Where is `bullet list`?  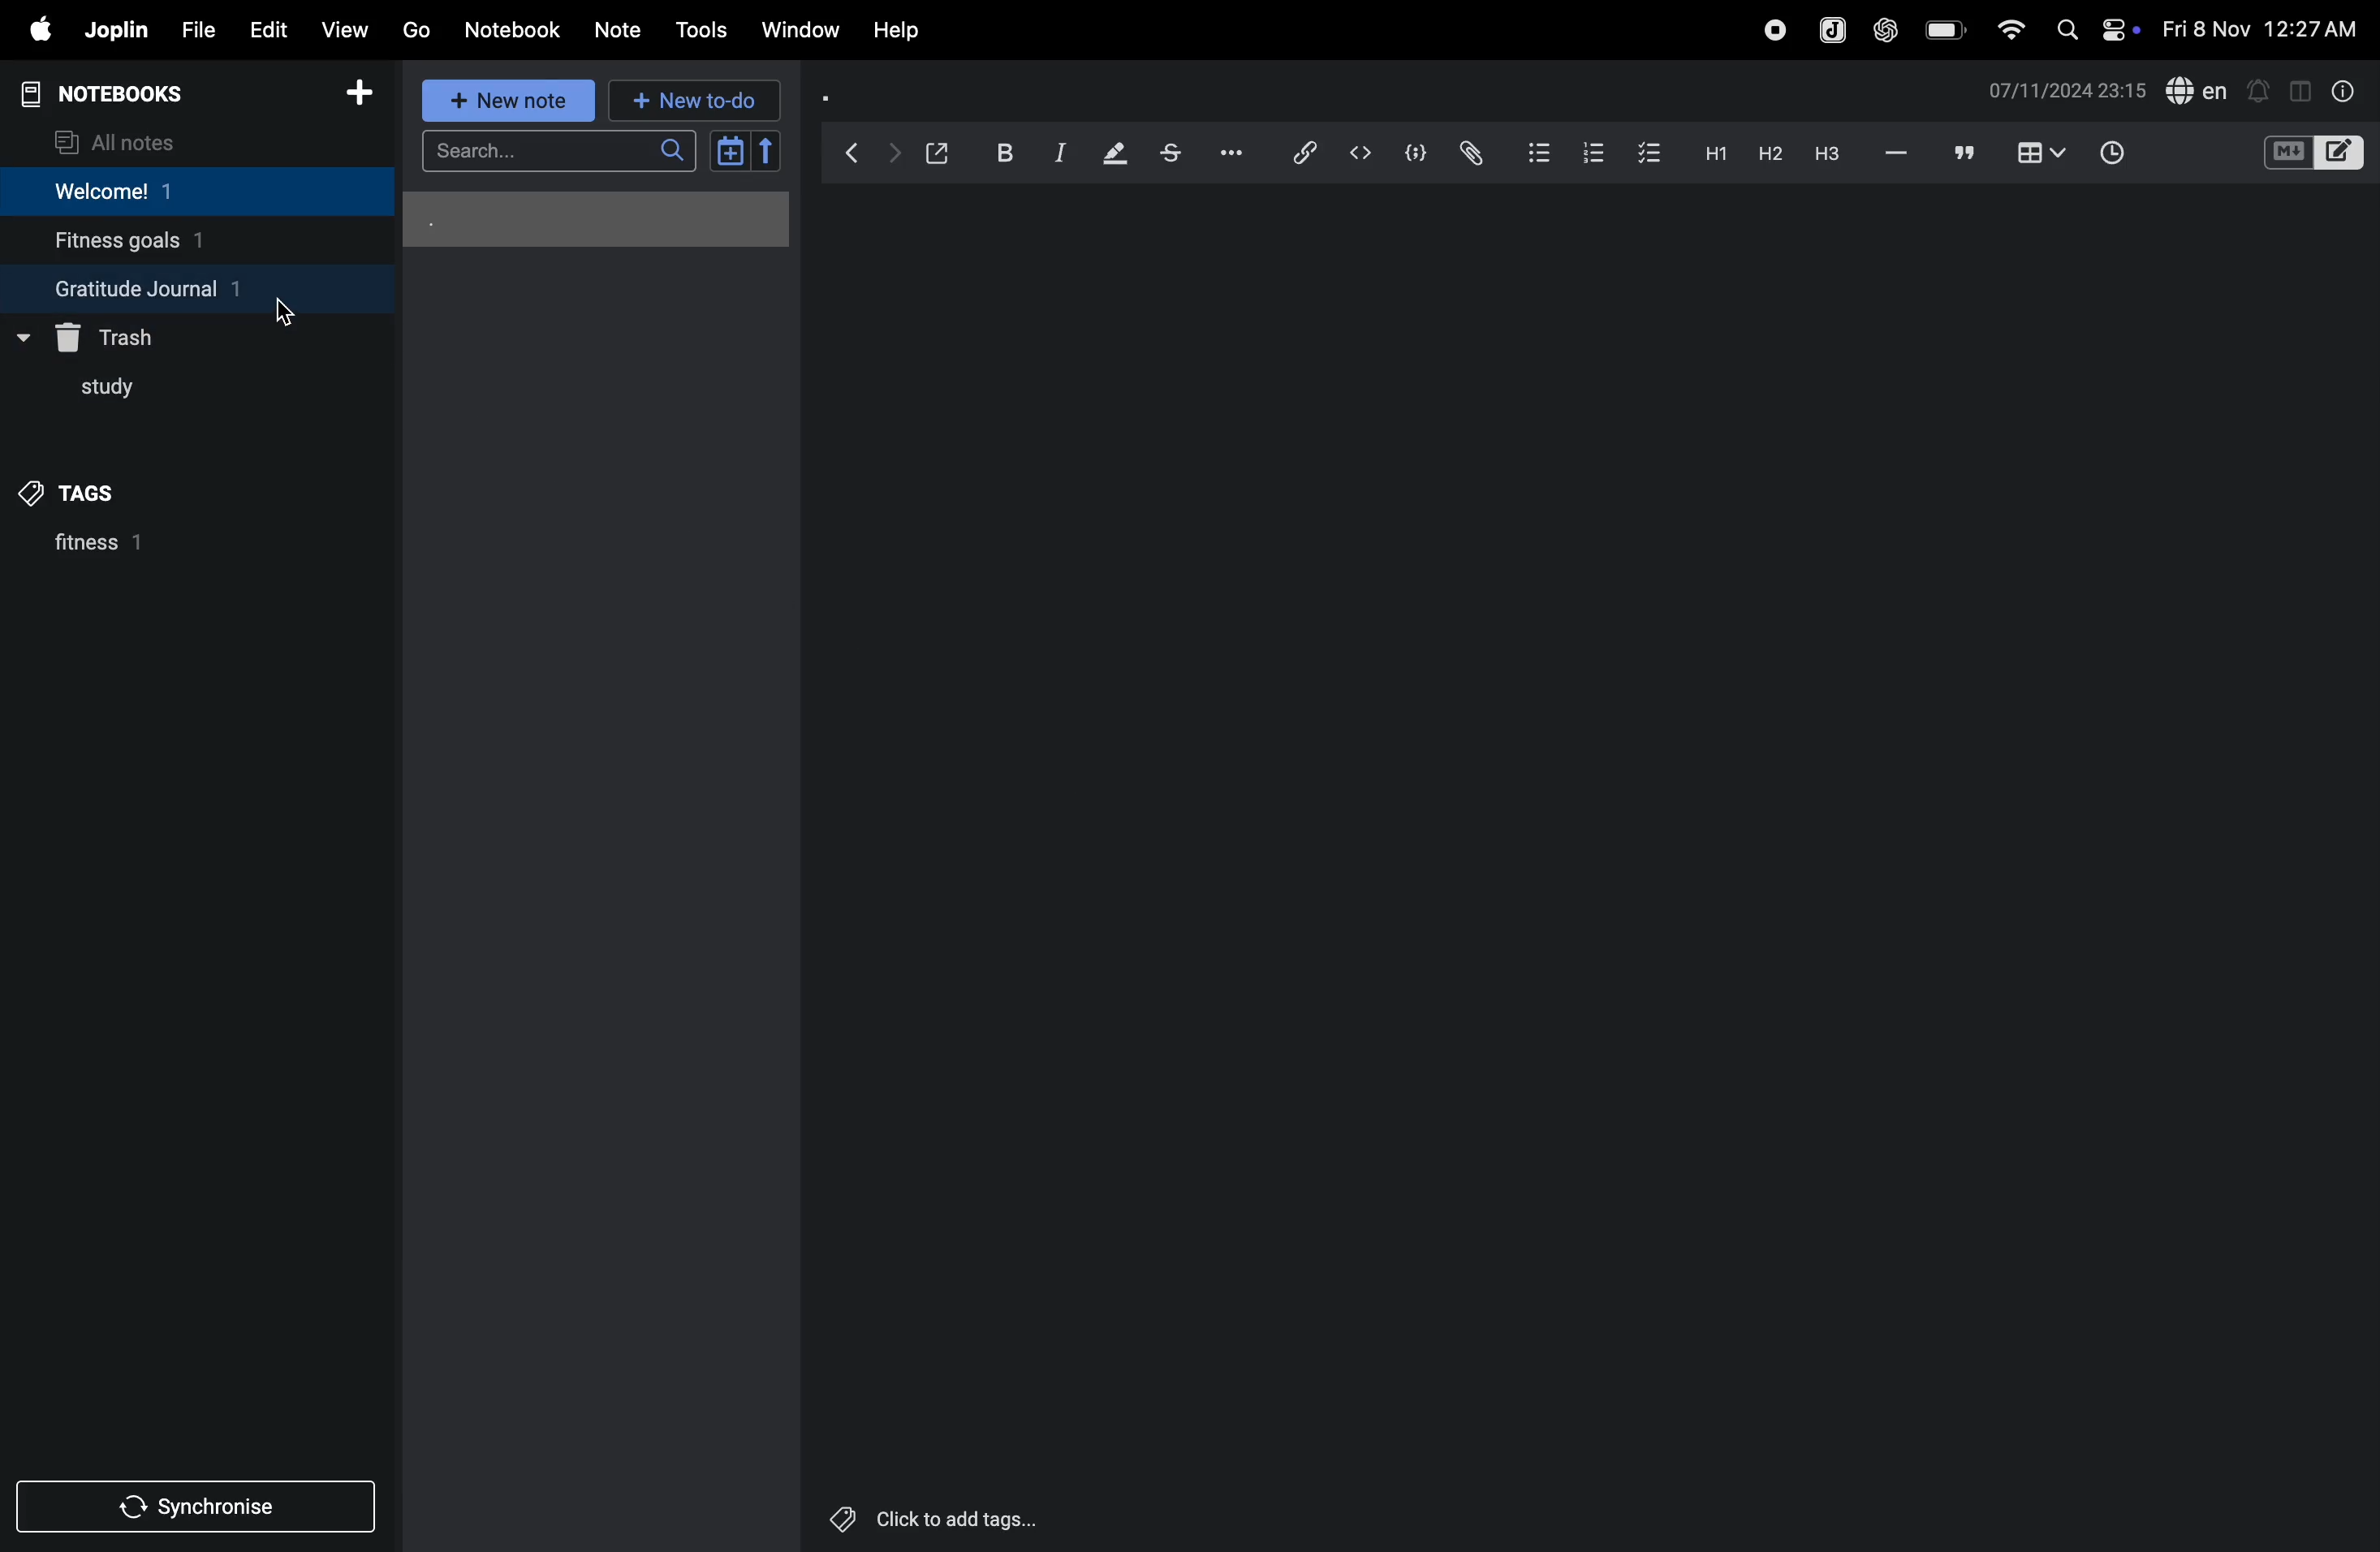 bullet list is located at coordinates (1530, 153).